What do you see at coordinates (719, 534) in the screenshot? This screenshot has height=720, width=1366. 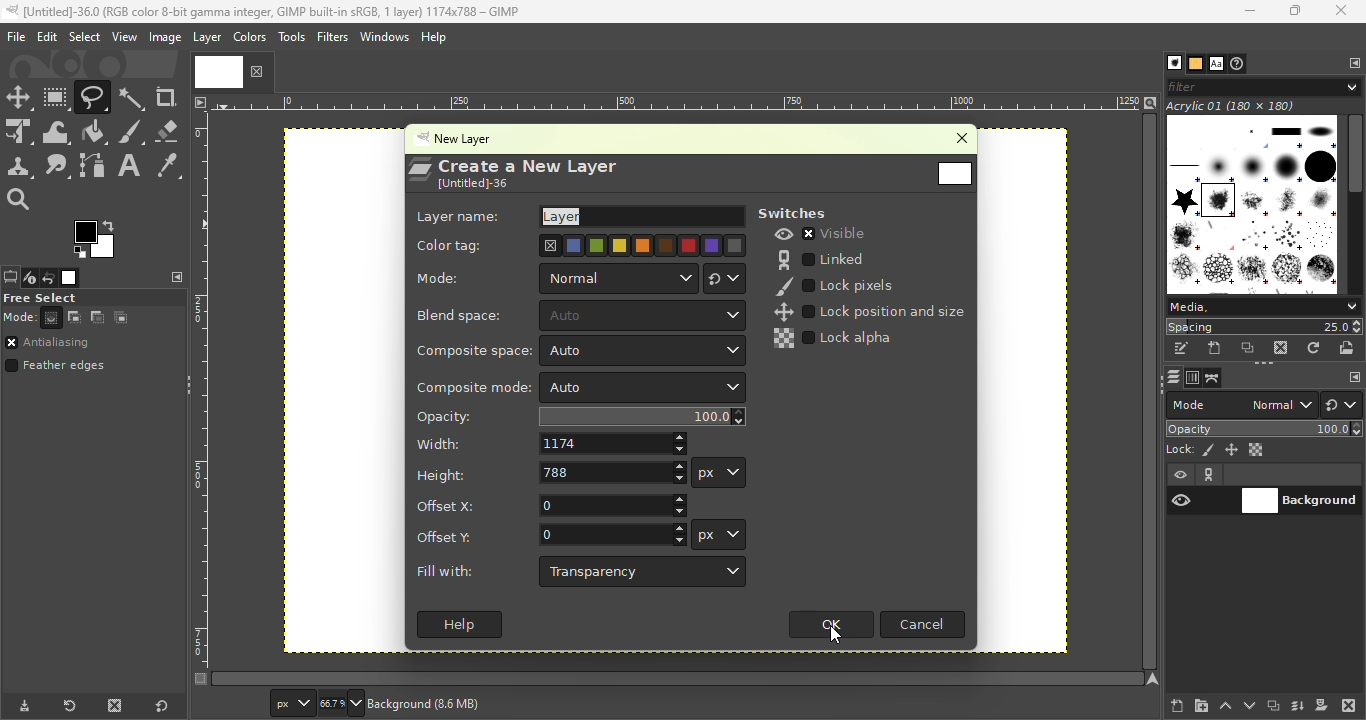 I see `Offset measurement` at bounding box center [719, 534].